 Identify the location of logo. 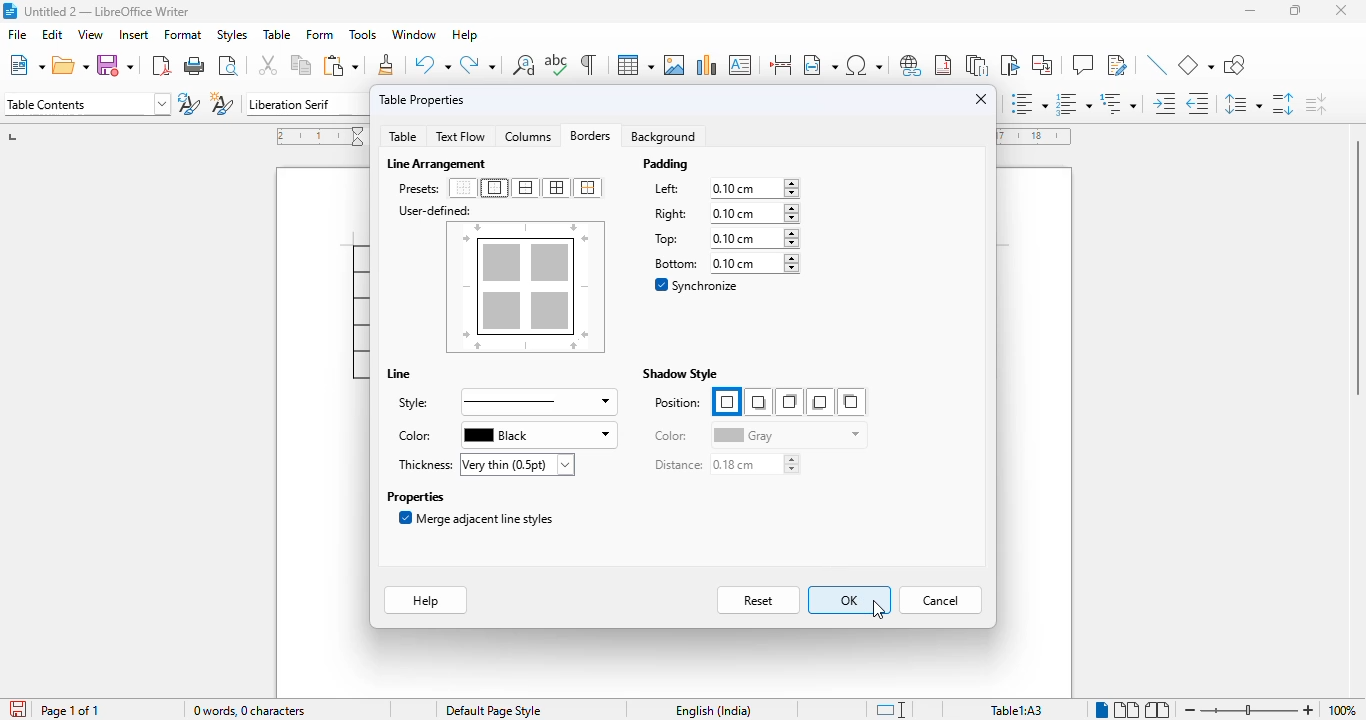
(9, 11).